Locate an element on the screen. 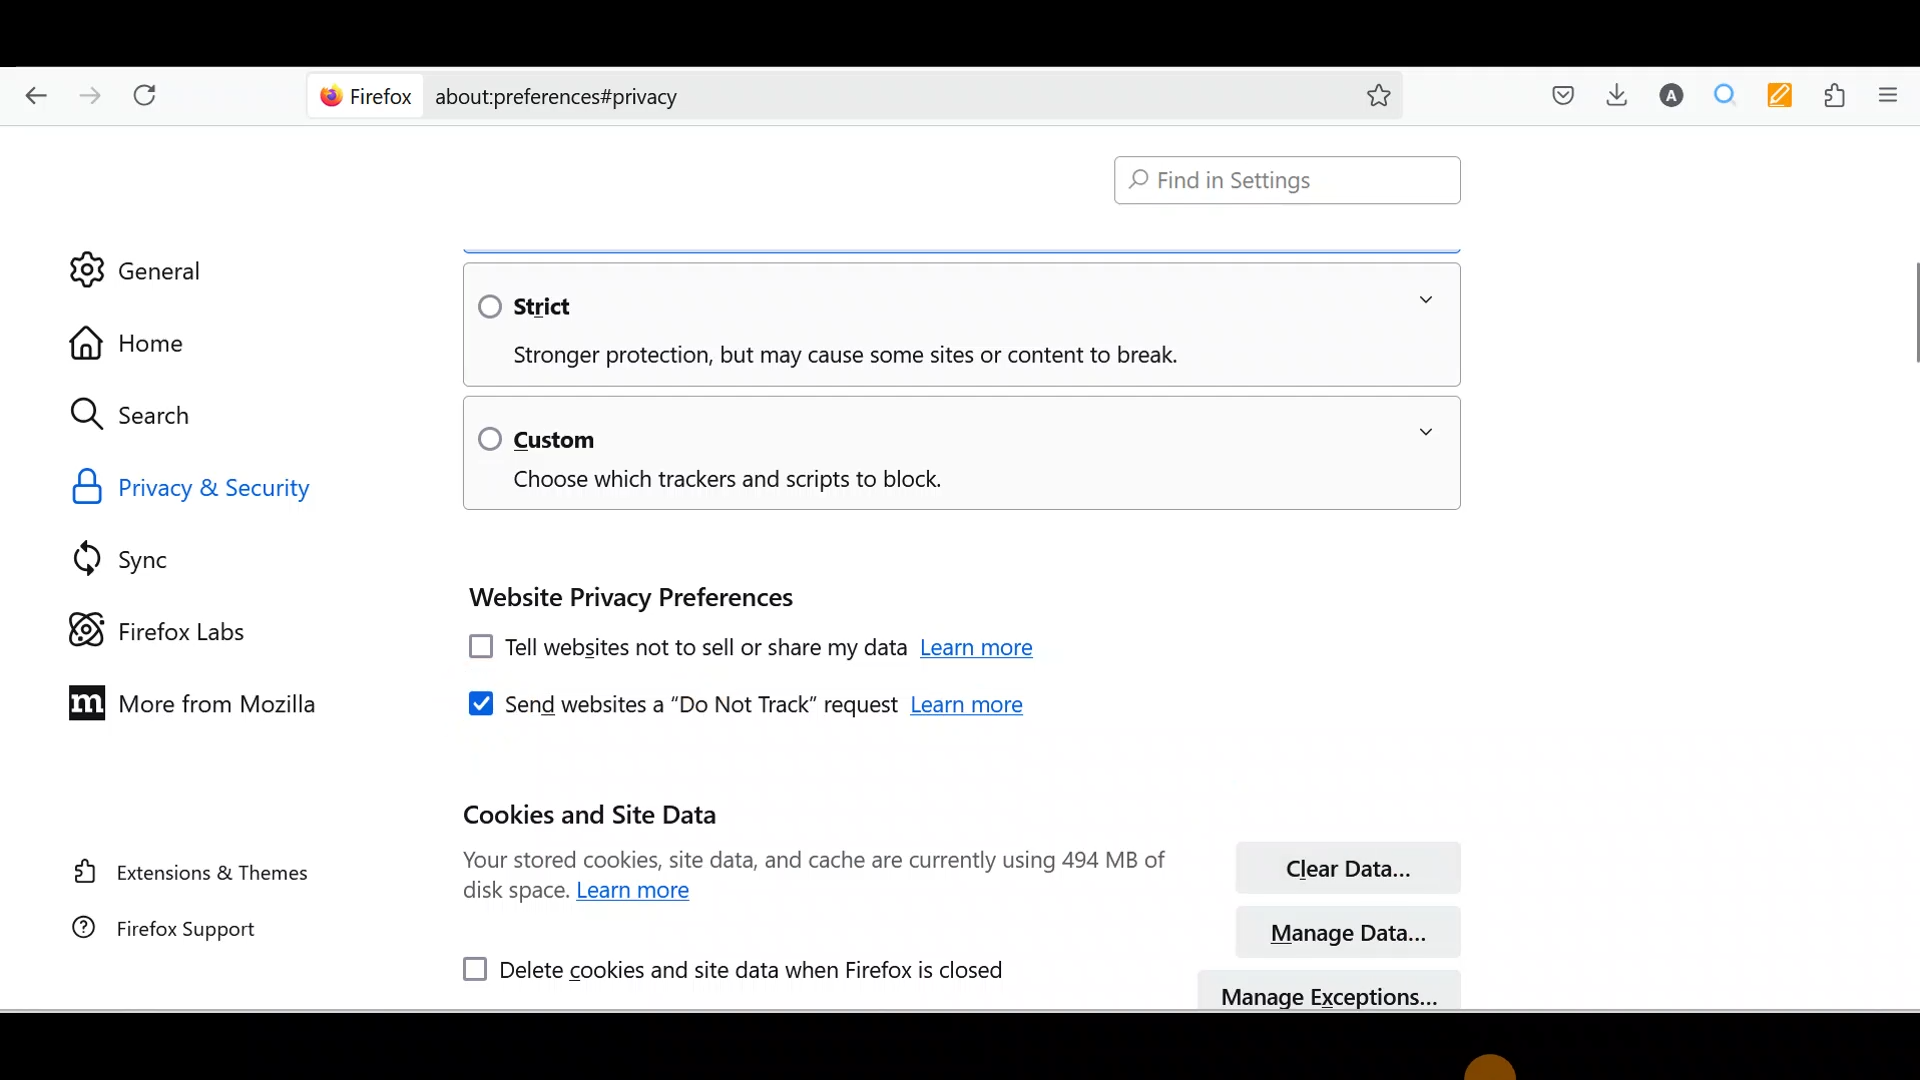 Image resolution: width=1920 pixels, height=1080 pixels. vertical scrollbar is located at coordinates (1902, 321).